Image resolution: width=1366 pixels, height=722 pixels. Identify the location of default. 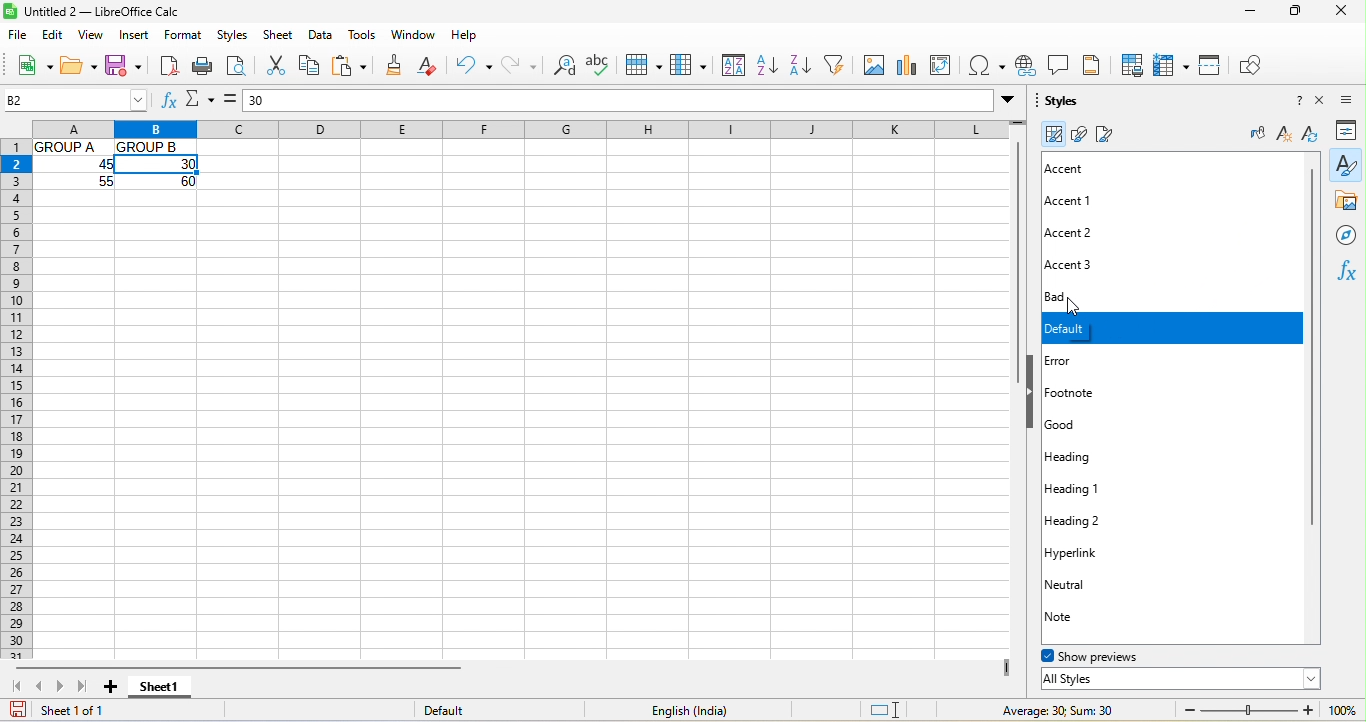
(1171, 329).